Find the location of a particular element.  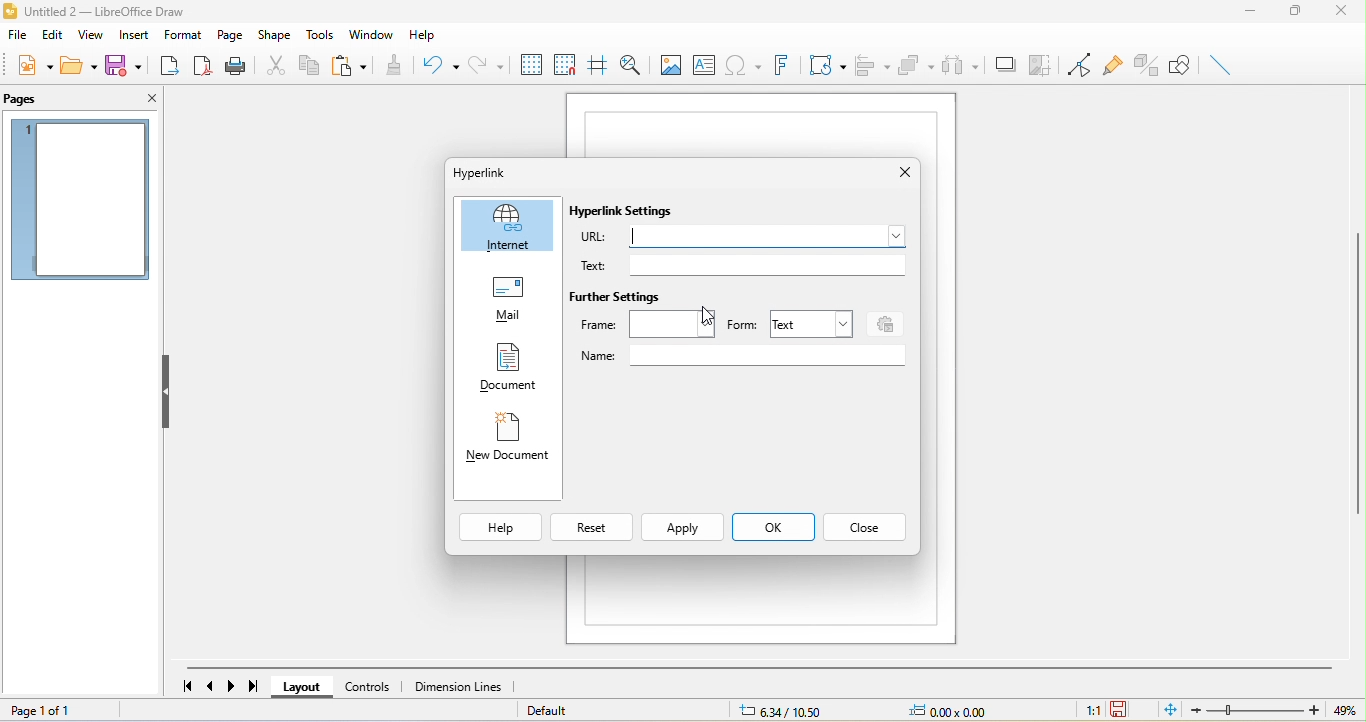

special character is located at coordinates (746, 66).